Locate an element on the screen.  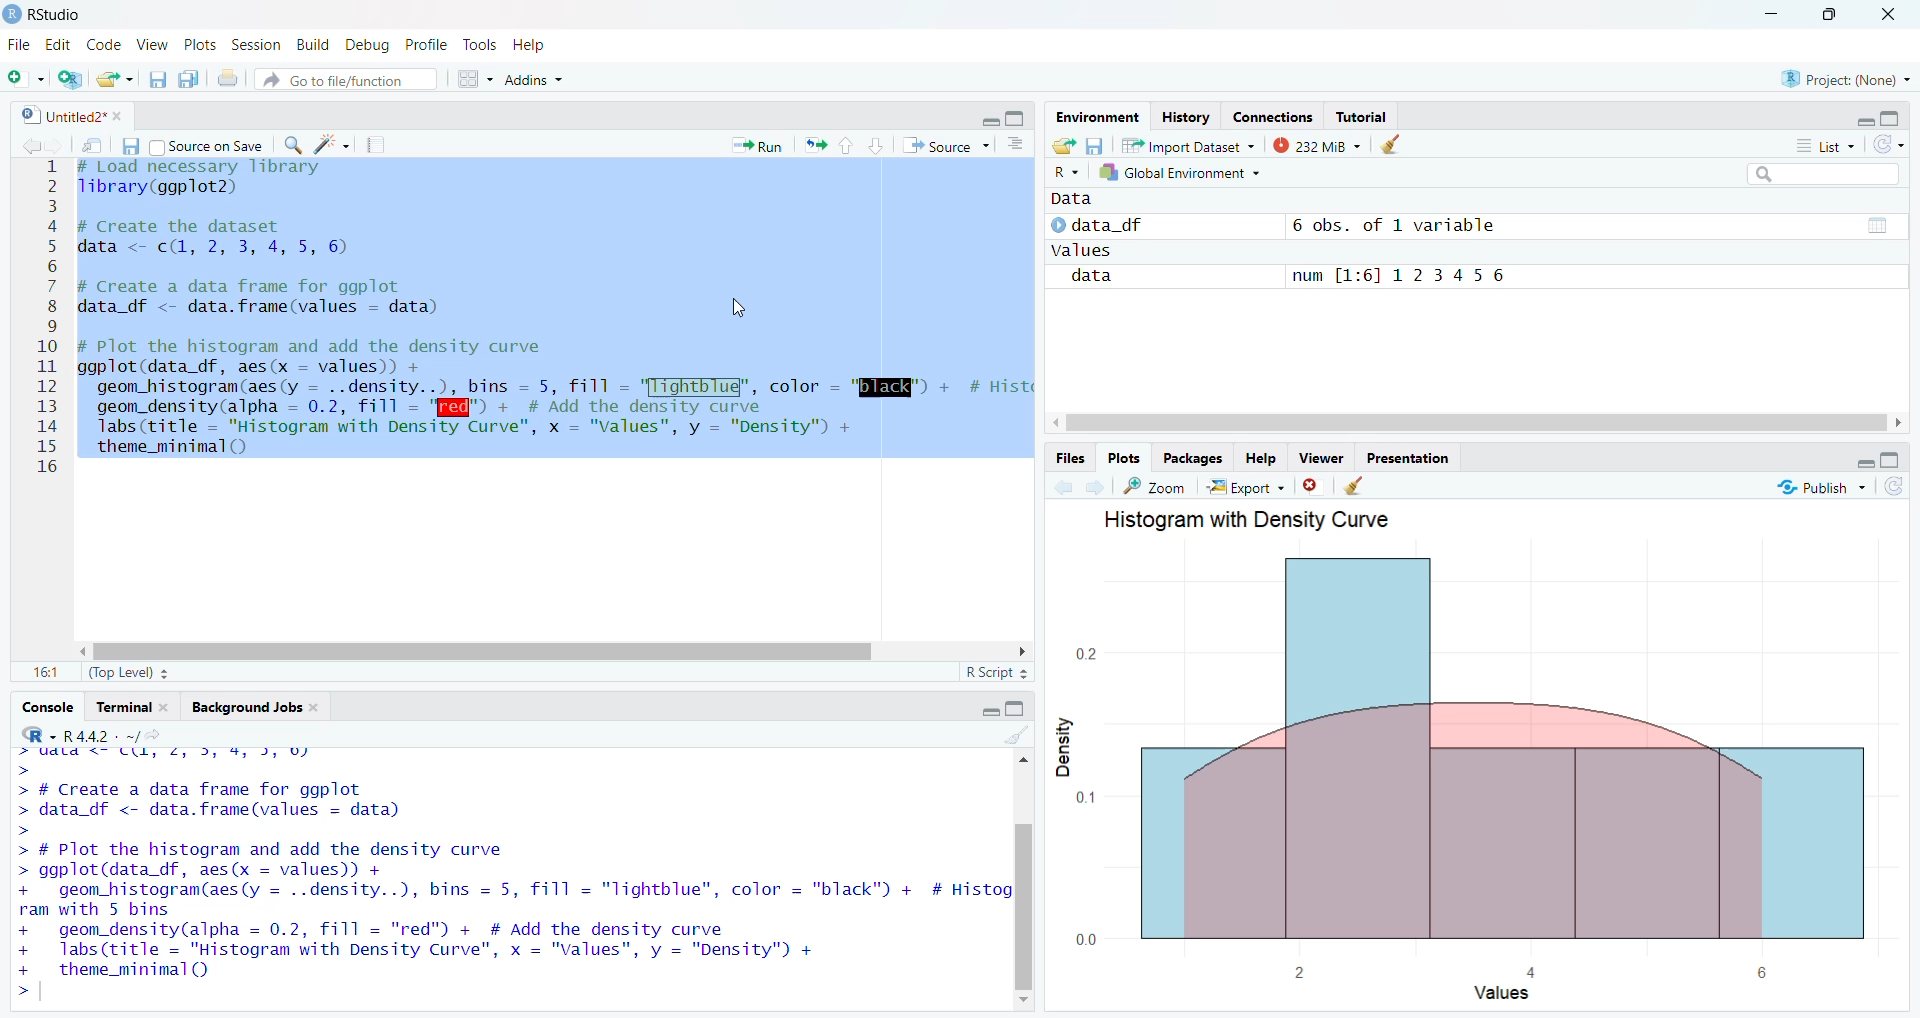
open an existing file is located at coordinates (110, 81).